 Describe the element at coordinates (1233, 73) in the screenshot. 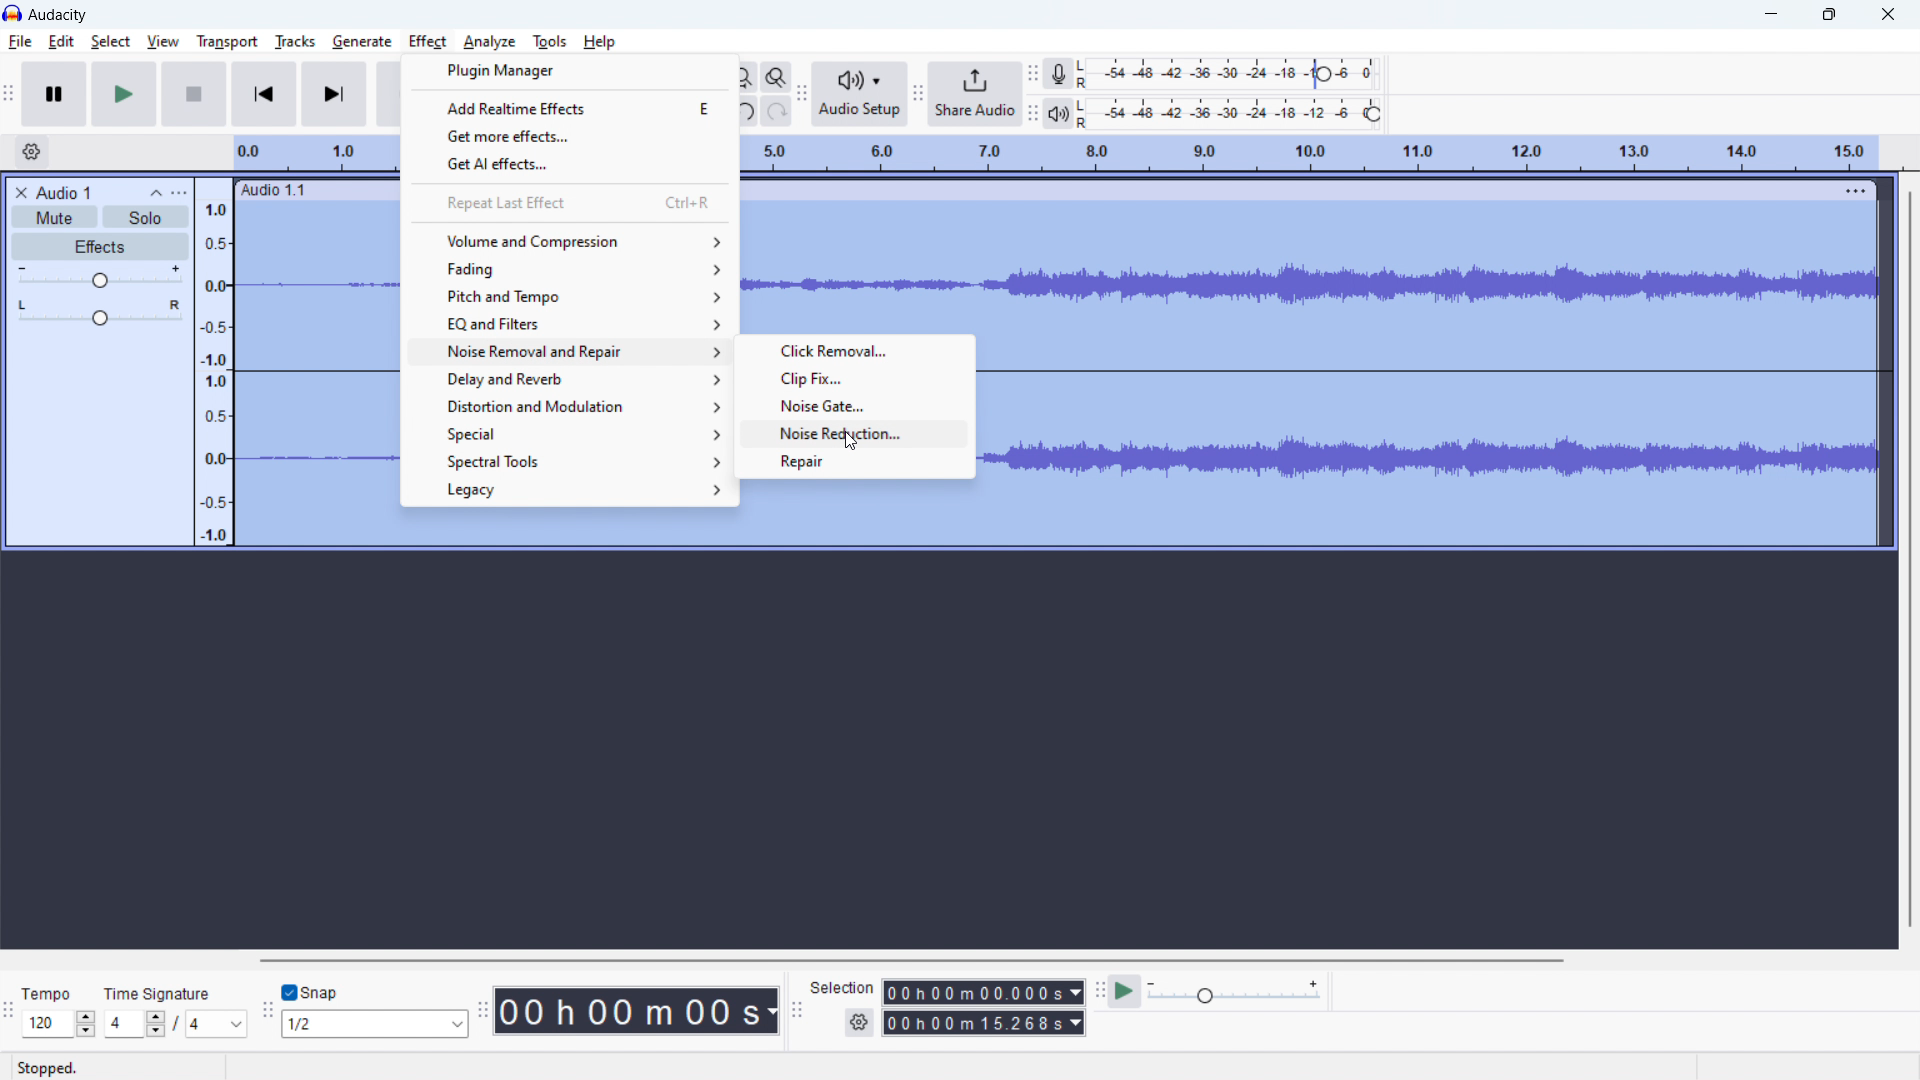

I see `record meter` at that location.